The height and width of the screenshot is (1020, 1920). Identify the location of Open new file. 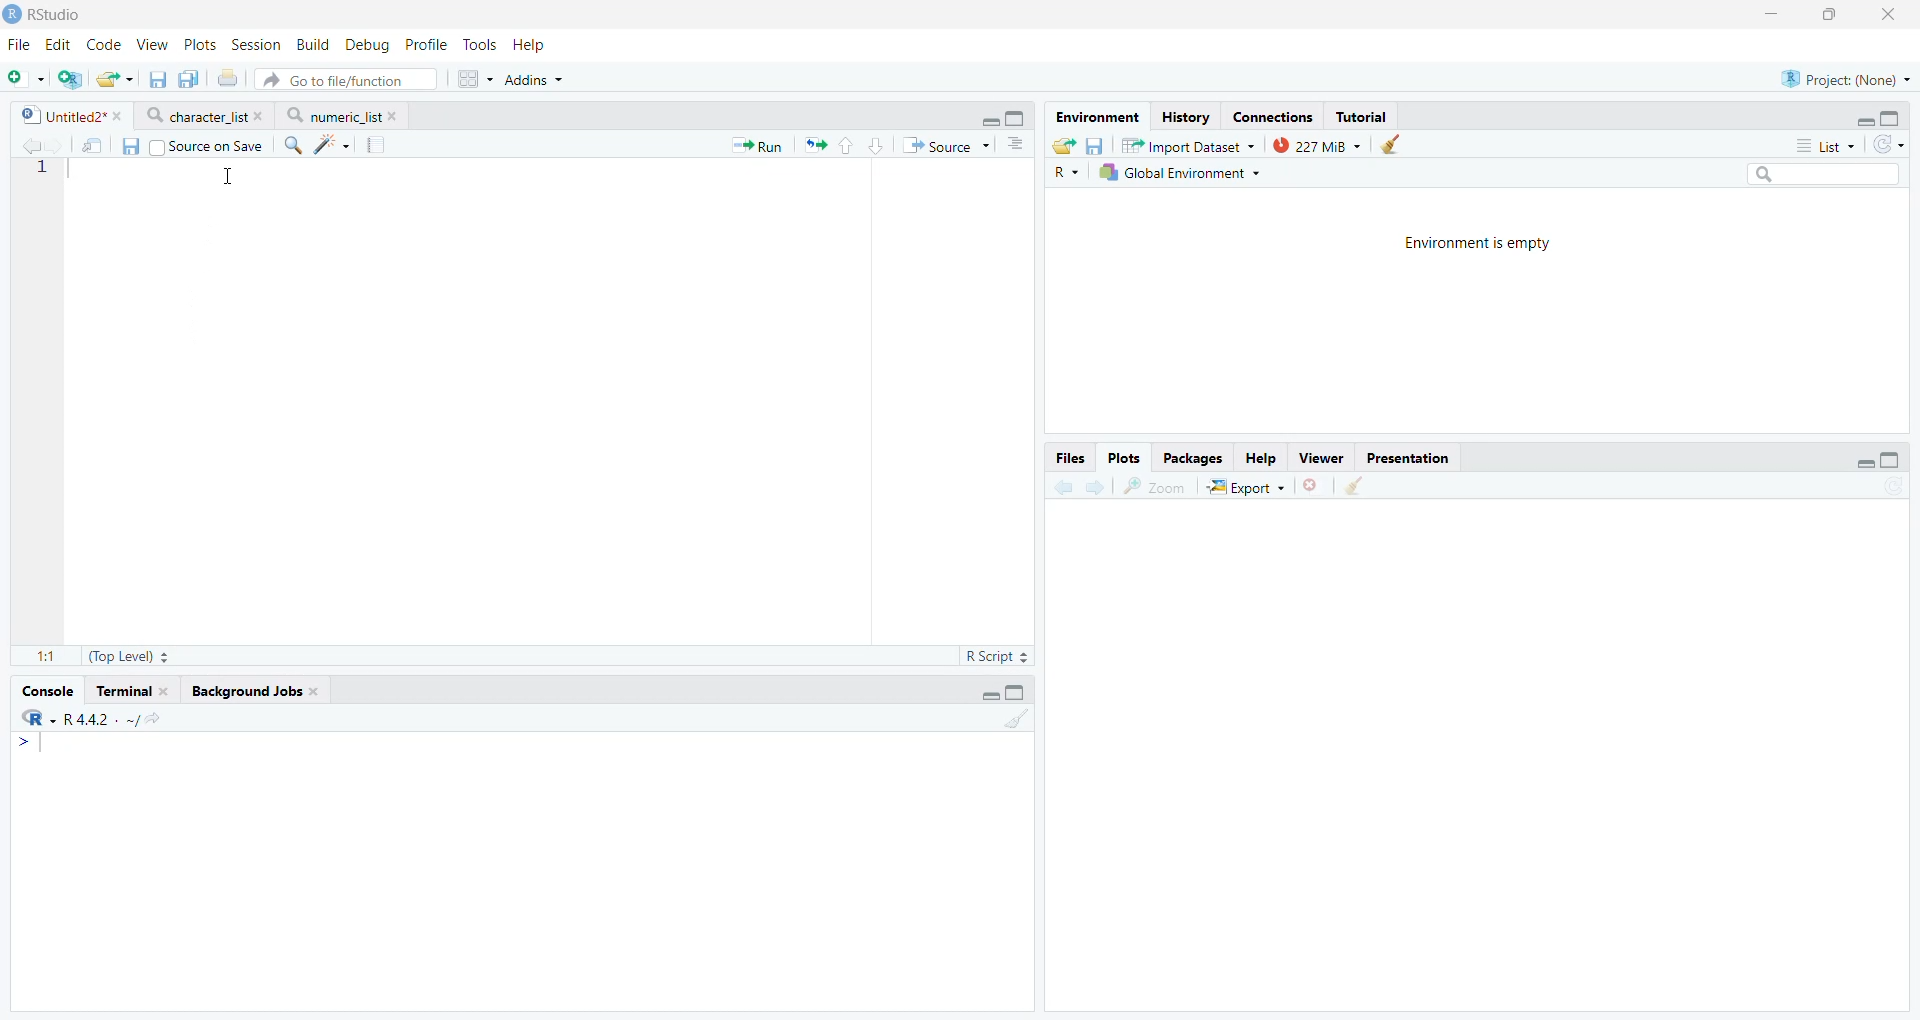
(23, 79).